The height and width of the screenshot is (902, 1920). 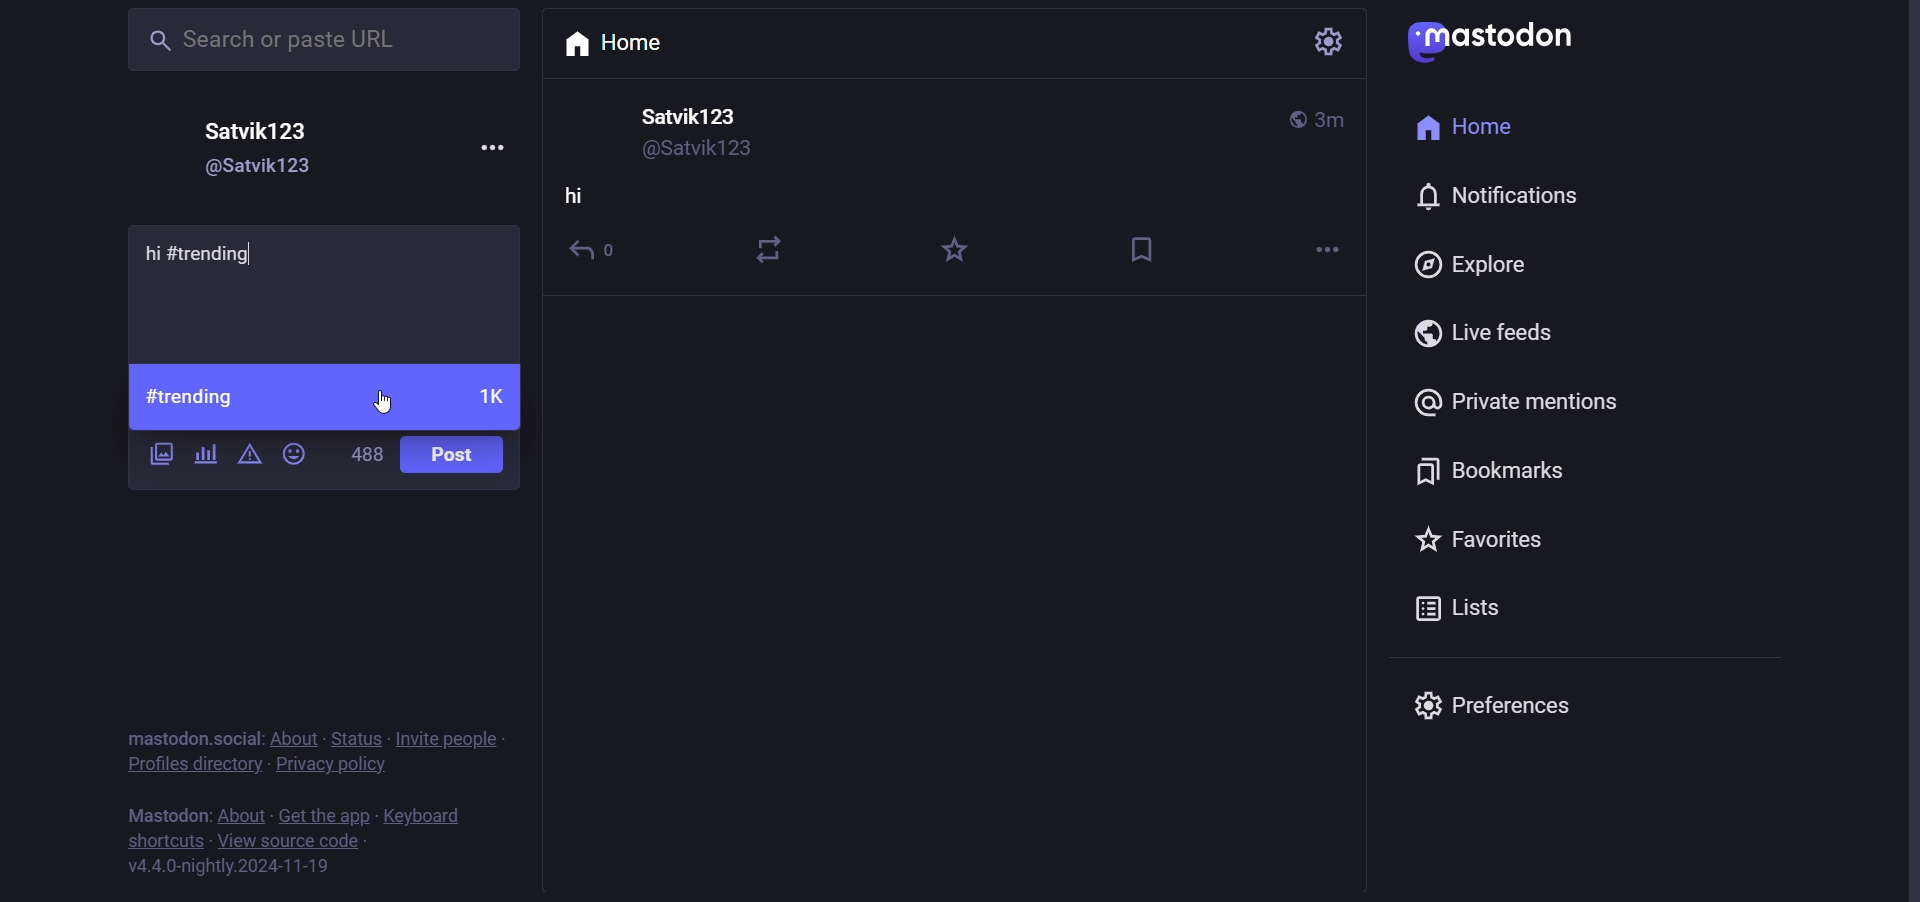 What do you see at coordinates (202, 453) in the screenshot?
I see `poll` at bounding box center [202, 453].